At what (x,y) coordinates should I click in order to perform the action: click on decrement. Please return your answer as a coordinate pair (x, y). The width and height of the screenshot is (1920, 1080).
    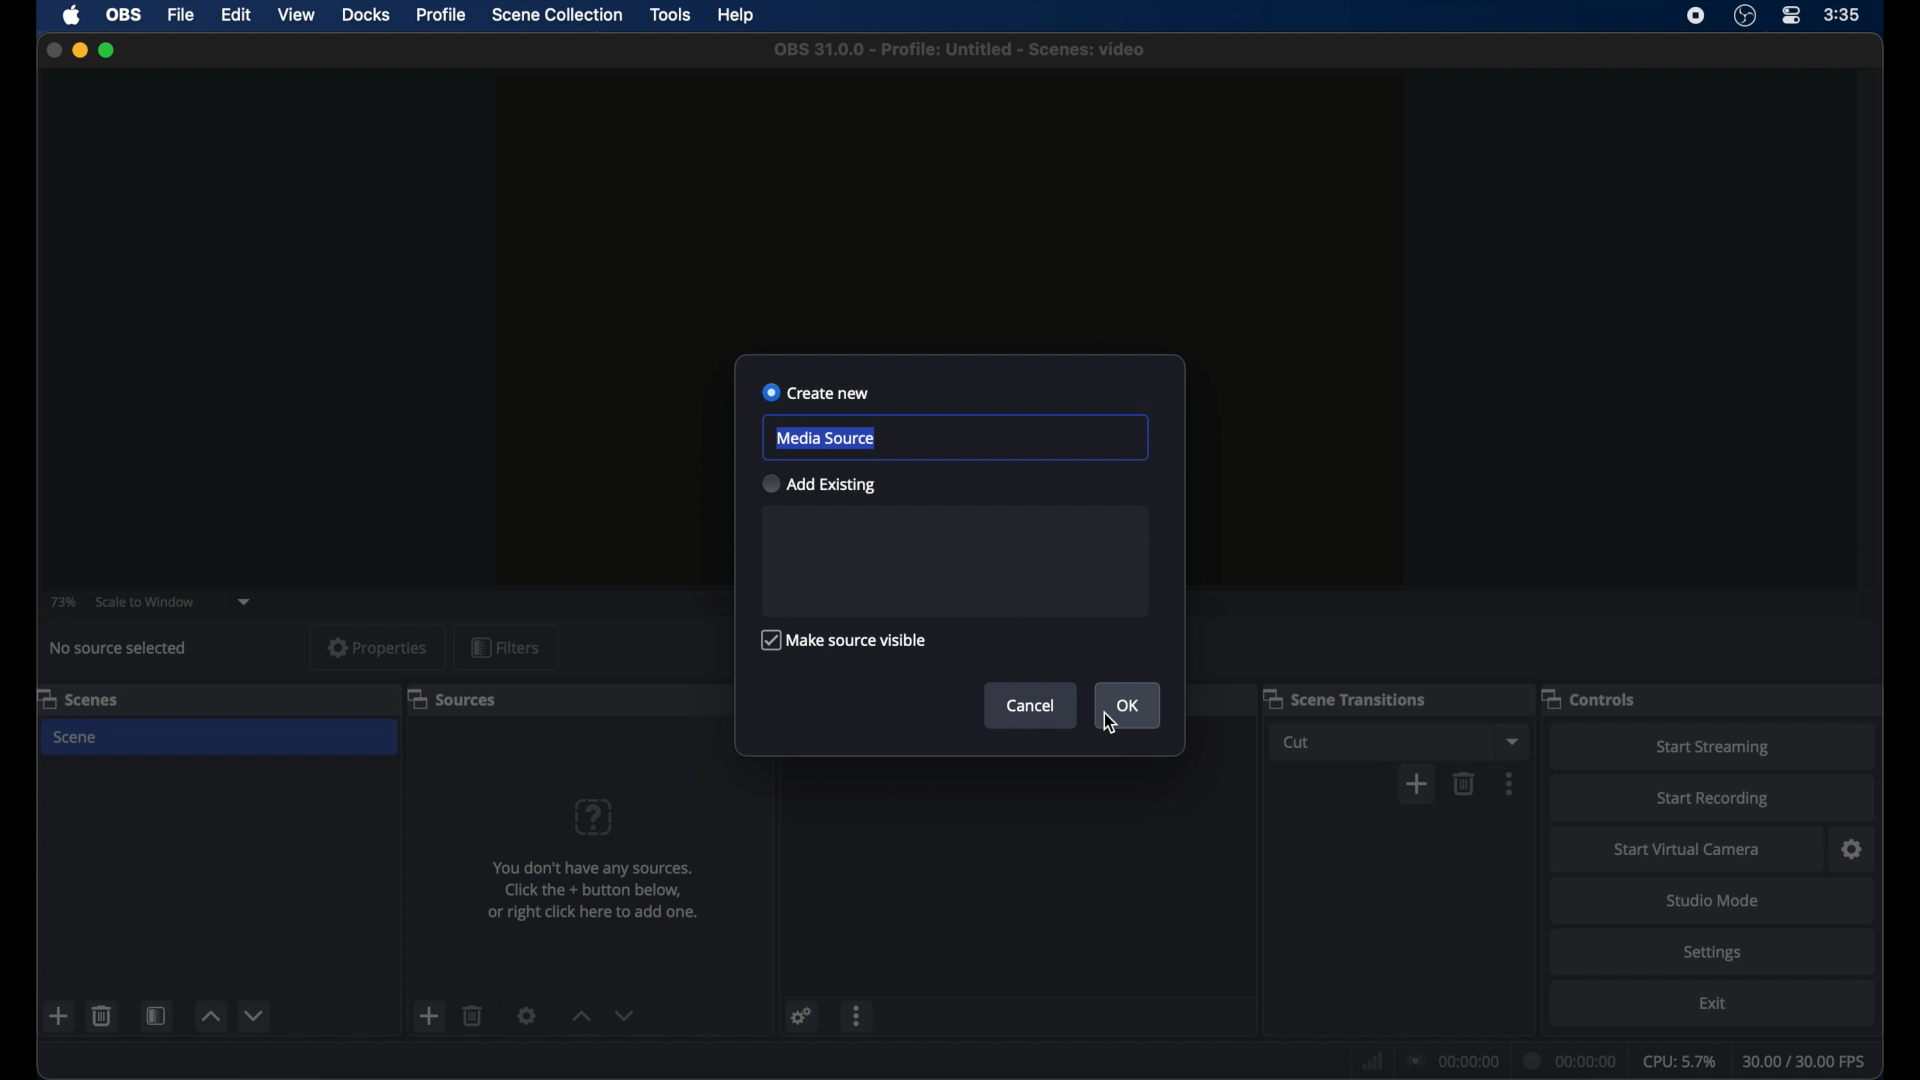
    Looking at the image, I should click on (254, 1015).